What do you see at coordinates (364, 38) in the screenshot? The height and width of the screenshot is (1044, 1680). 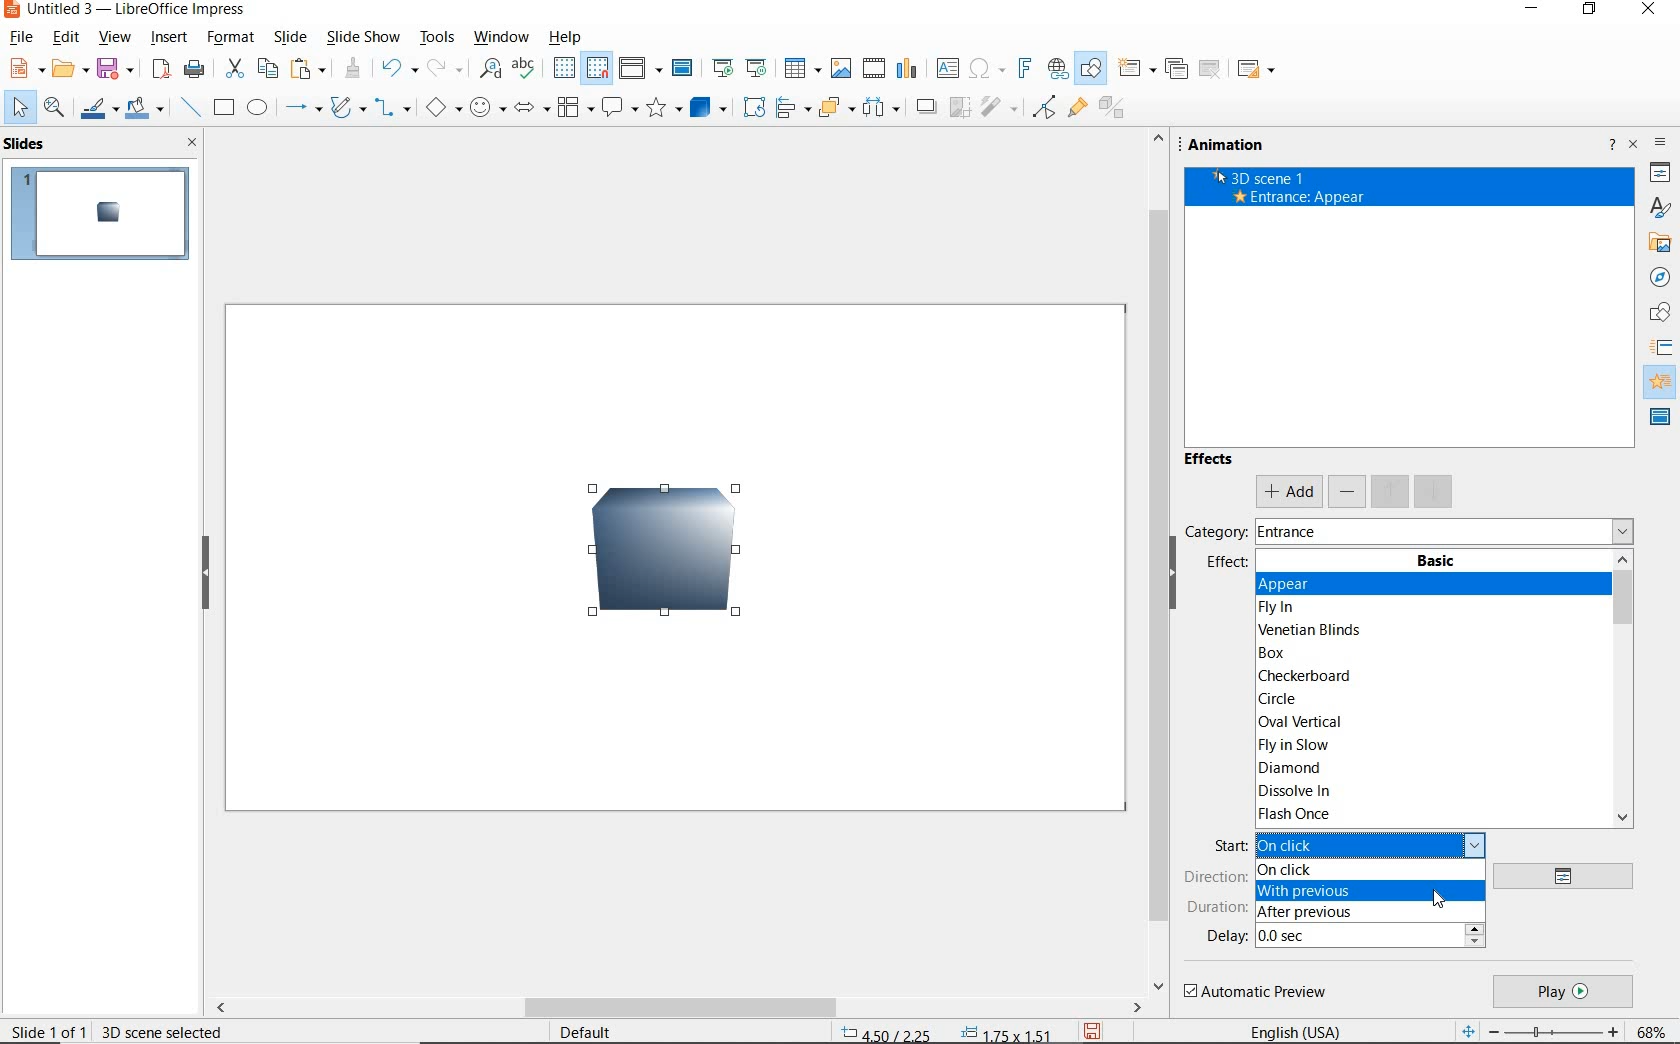 I see `slide show` at bounding box center [364, 38].